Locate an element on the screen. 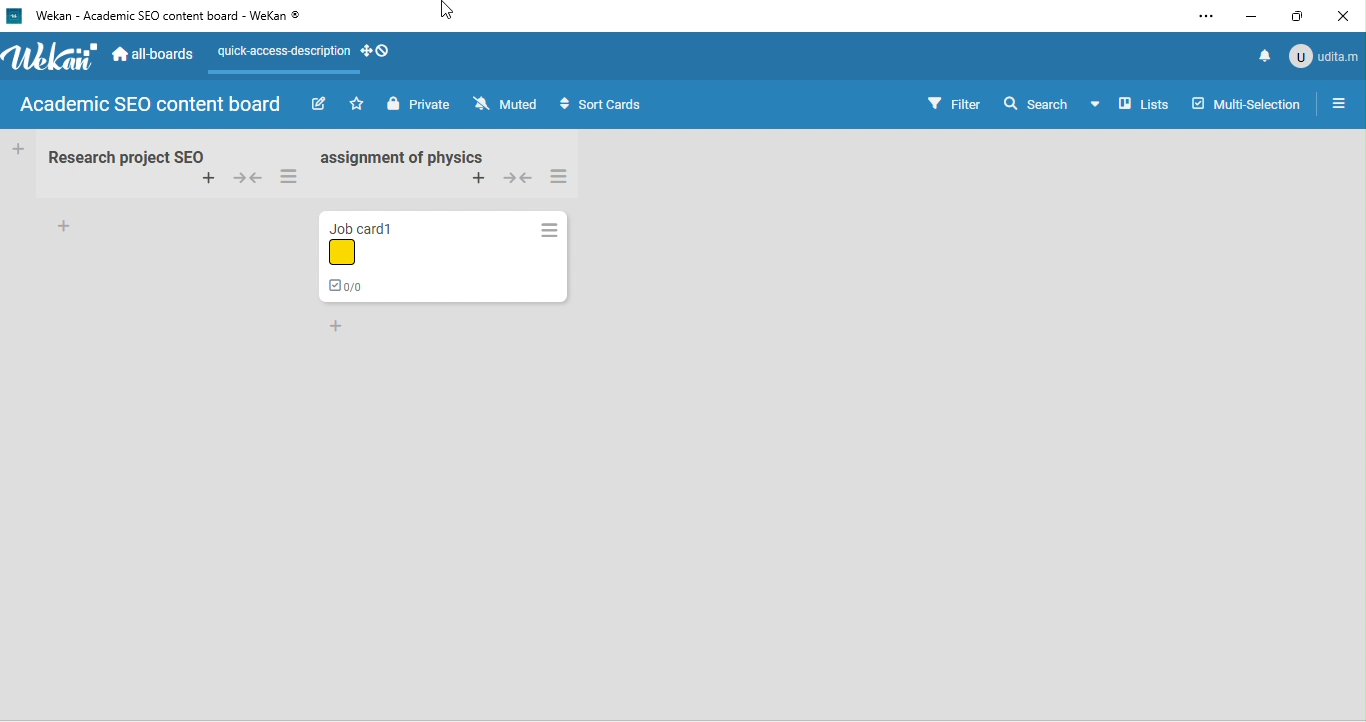 Image resolution: width=1366 pixels, height=722 pixels. wekan logo is located at coordinates (52, 57).